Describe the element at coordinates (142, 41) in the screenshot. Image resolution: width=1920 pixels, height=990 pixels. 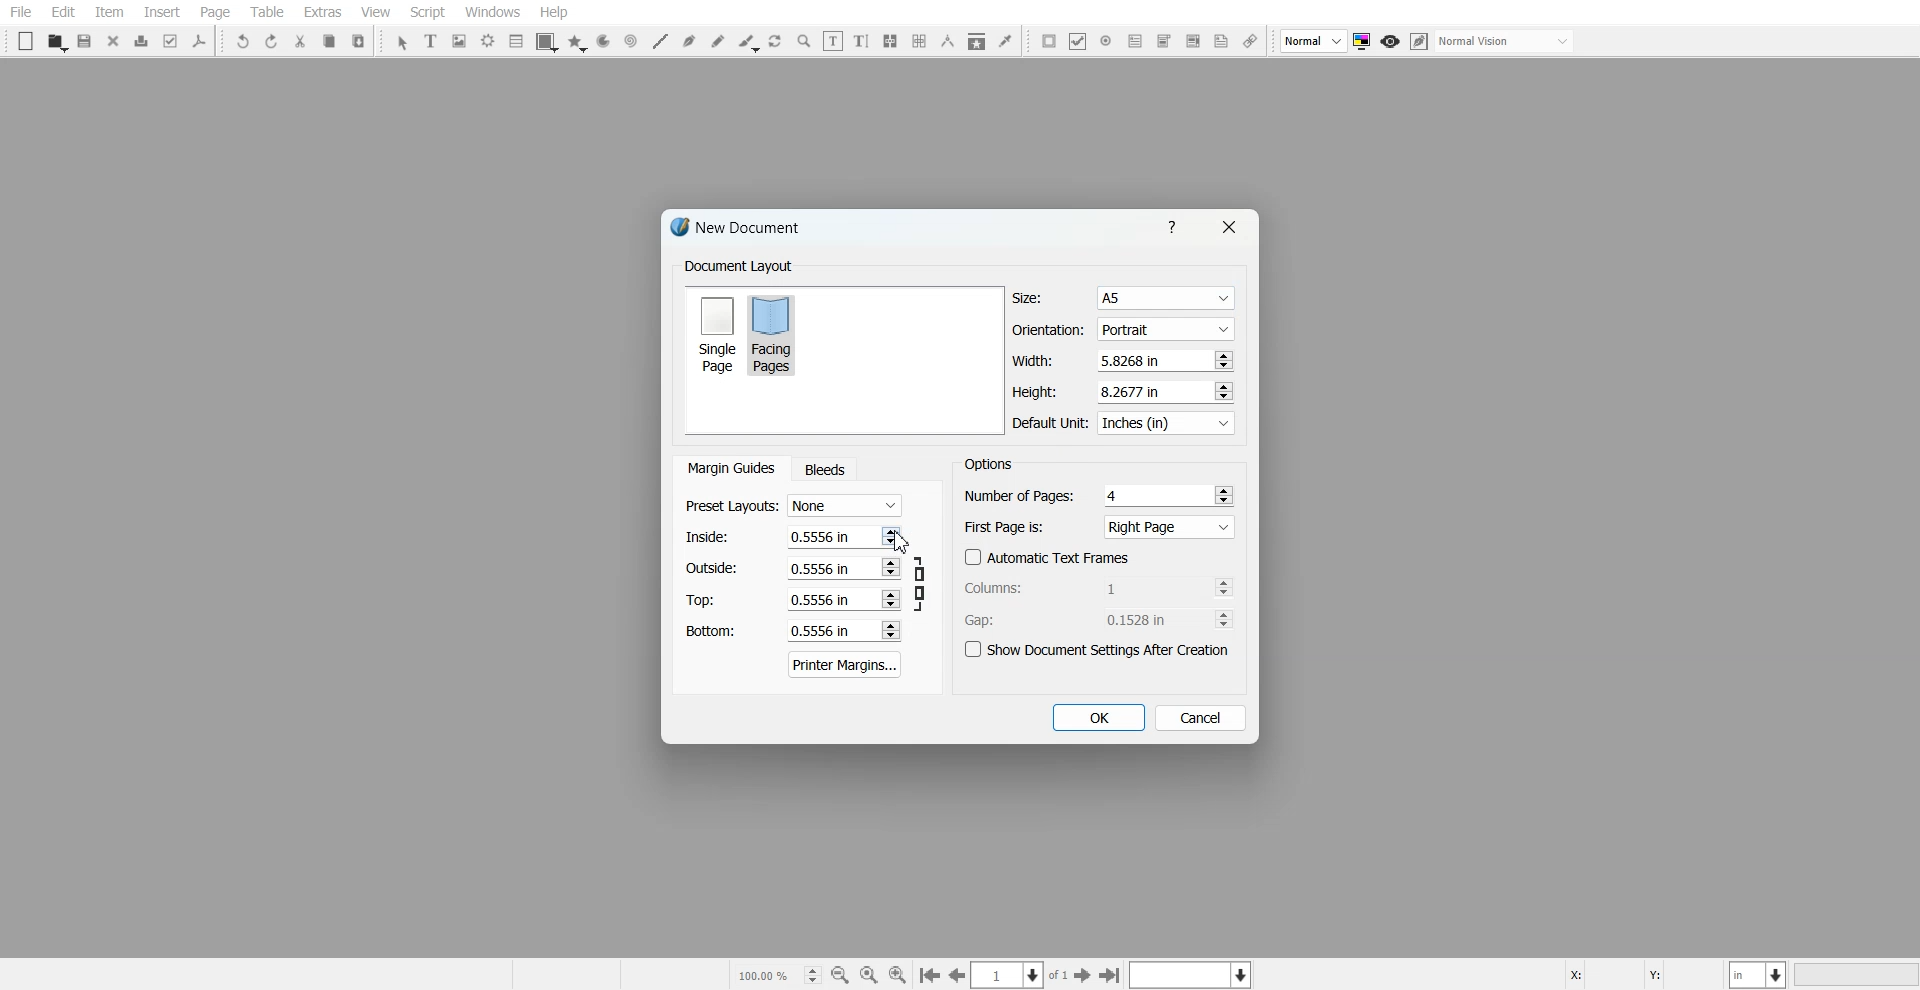
I see `Print` at that location.